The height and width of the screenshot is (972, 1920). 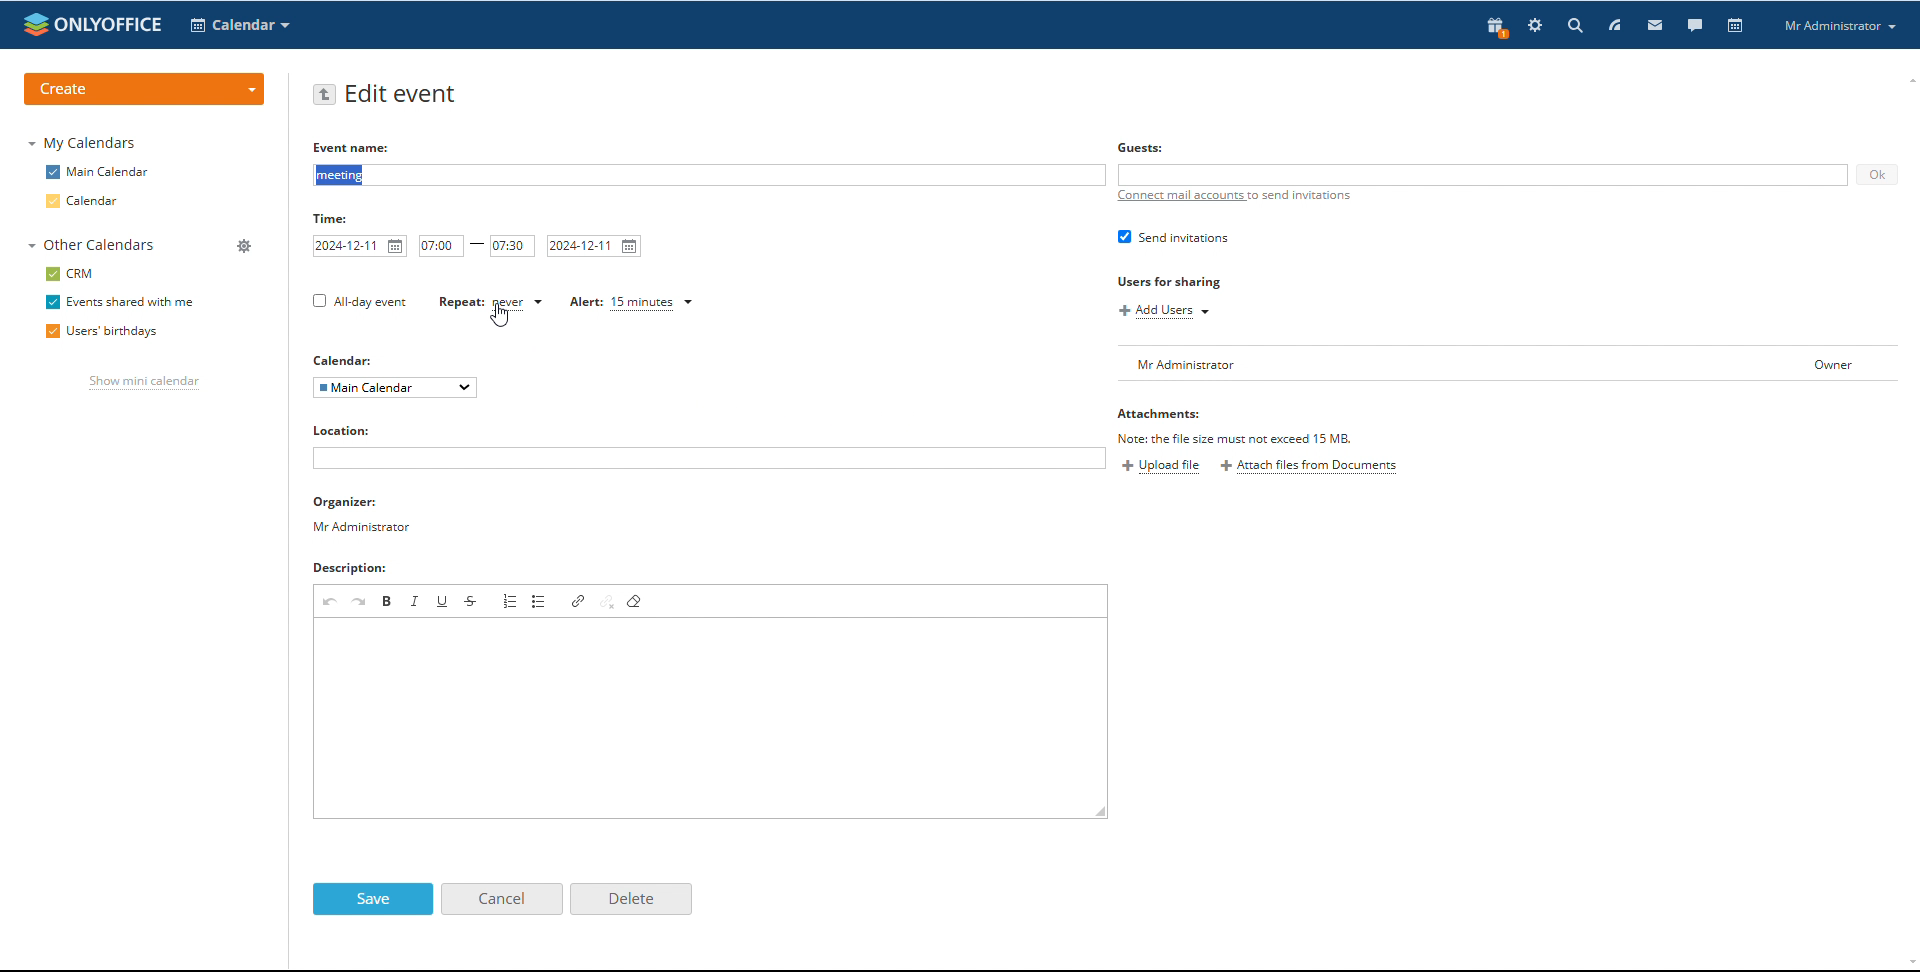 I want to click on search, so click(x=1639, y=26).